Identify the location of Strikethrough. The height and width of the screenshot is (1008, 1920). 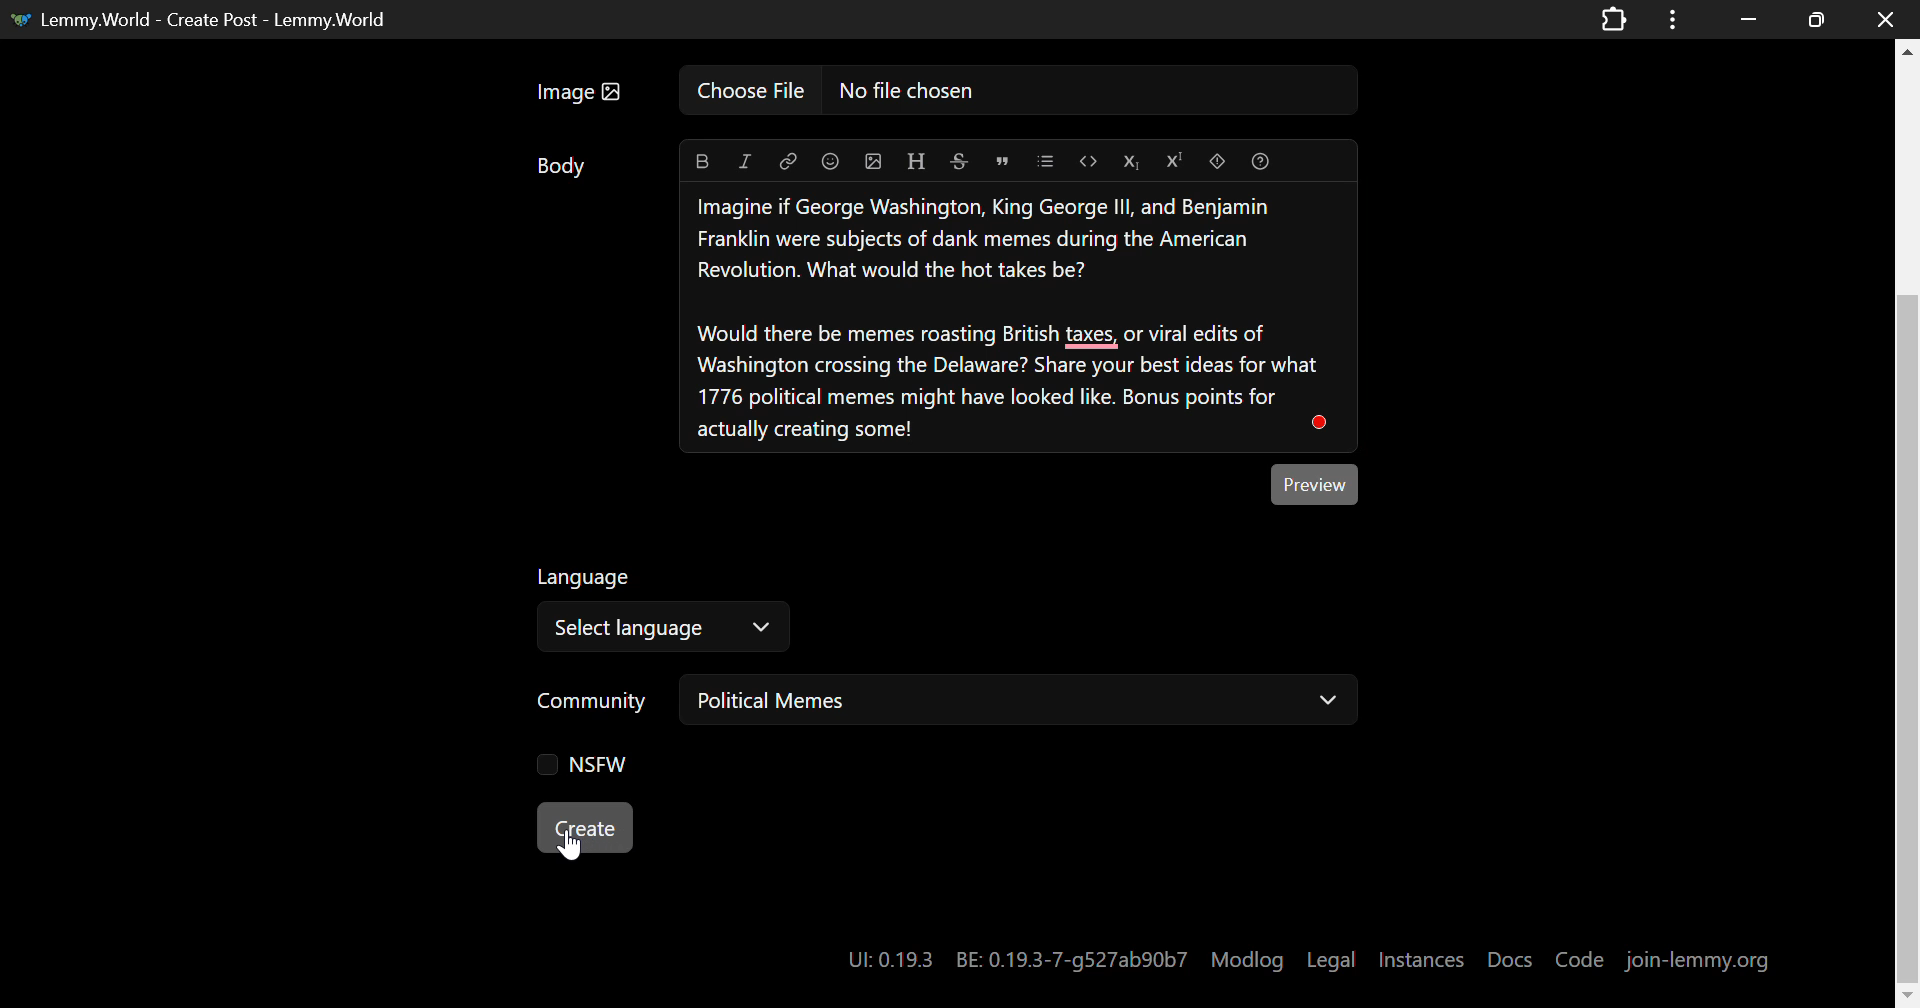
(959, 162).